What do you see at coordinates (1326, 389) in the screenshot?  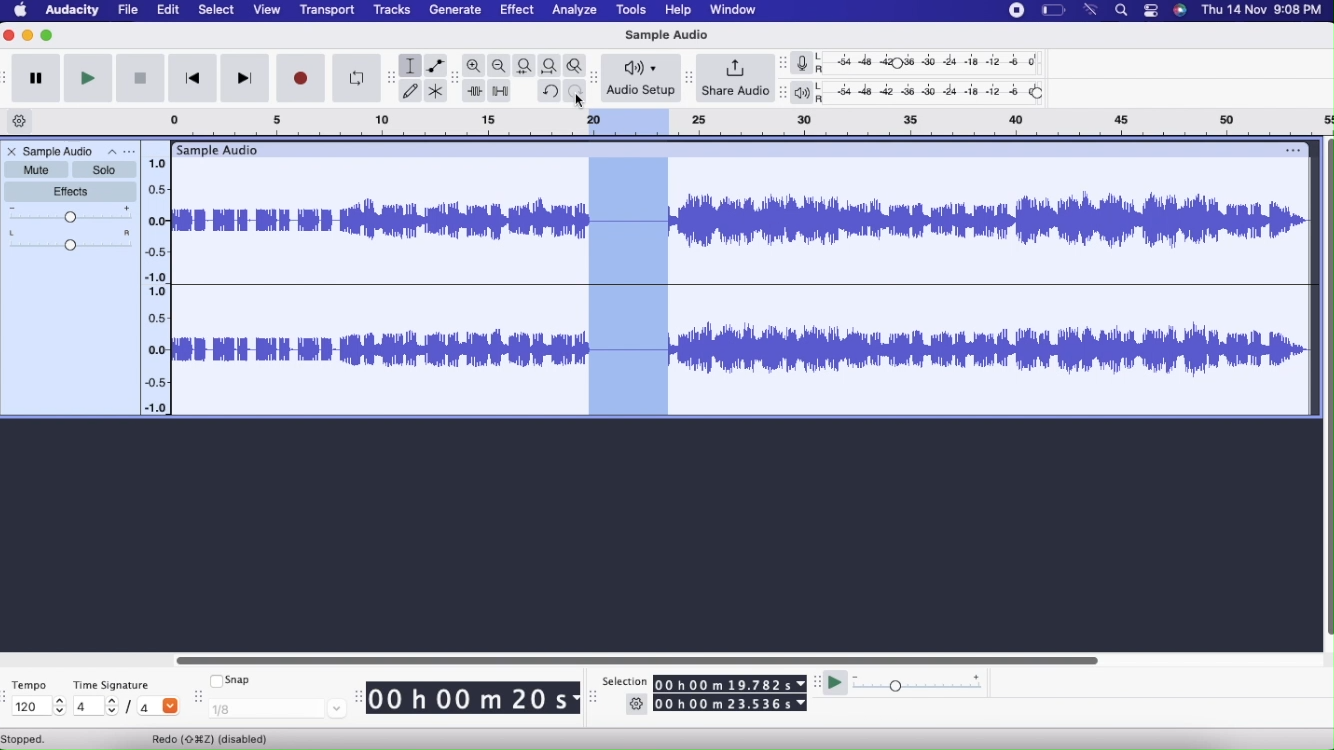 I see `vertical scrollbar` at bounding box center [1326, 389].